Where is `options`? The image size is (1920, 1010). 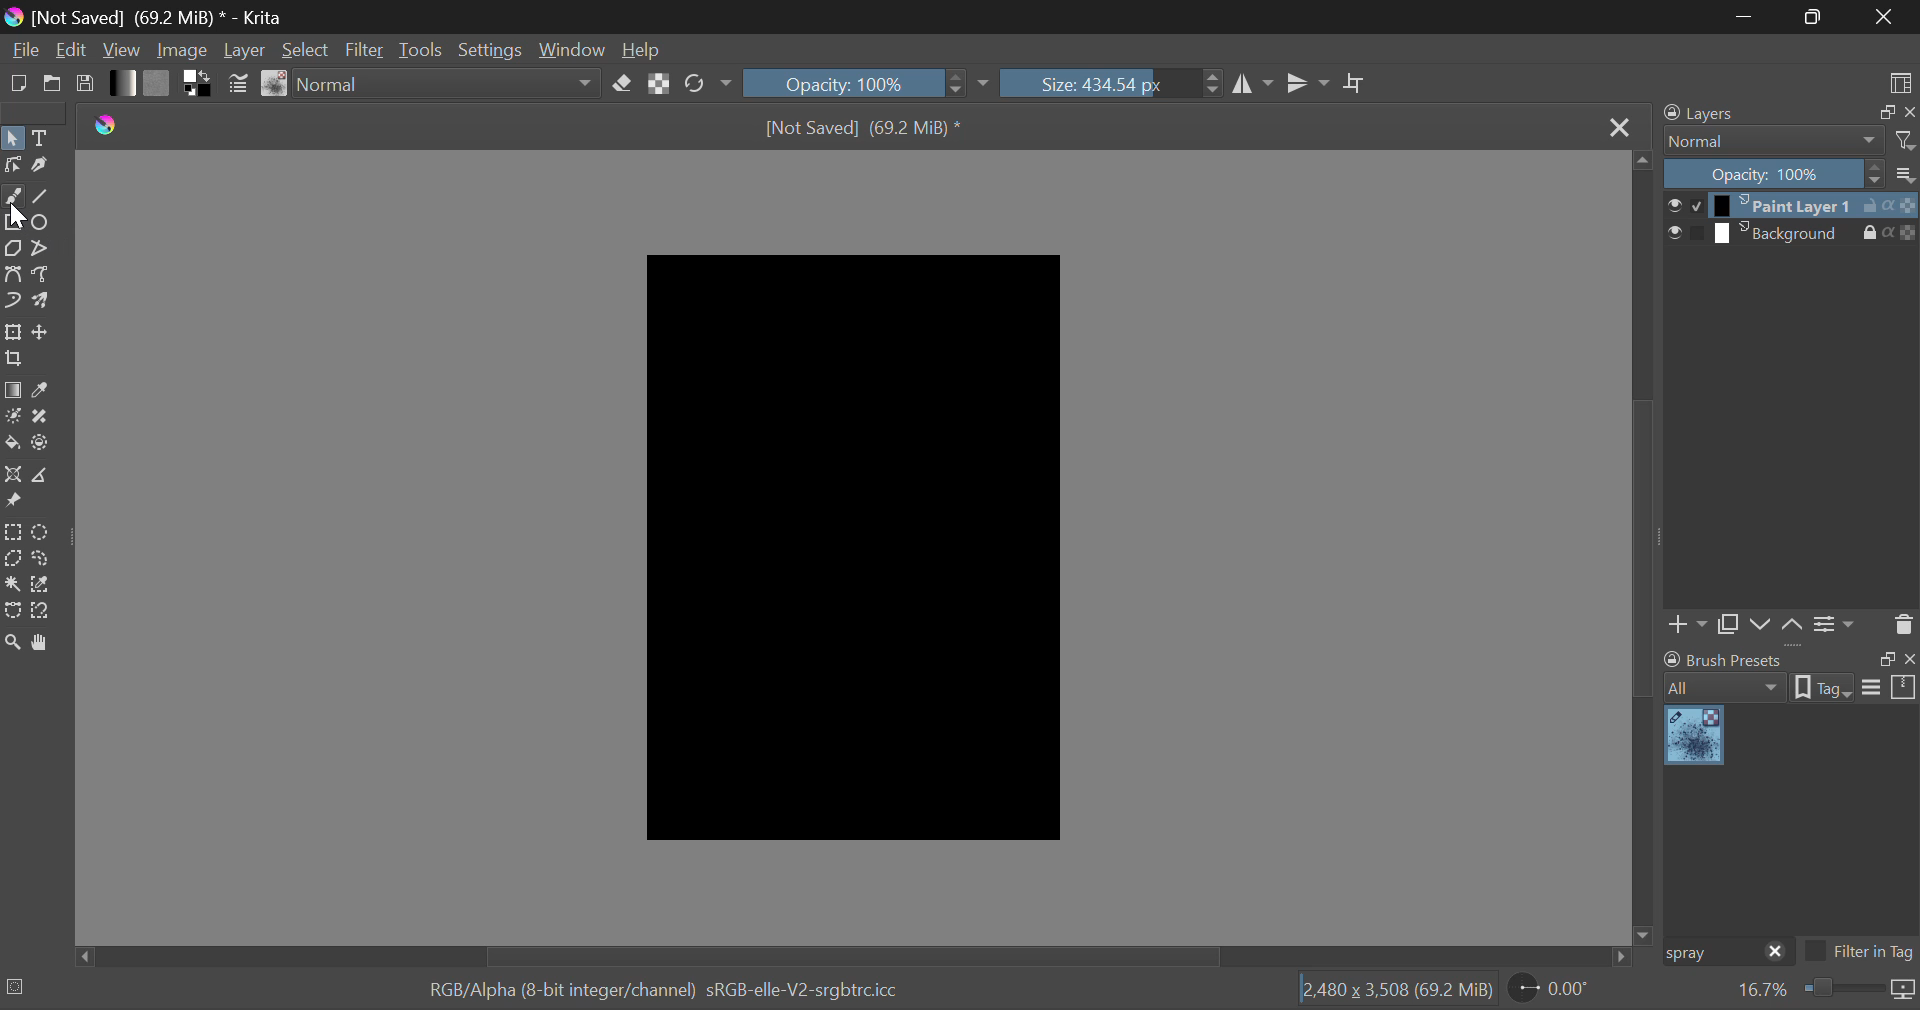 options is located at coordinates (1889, 686).